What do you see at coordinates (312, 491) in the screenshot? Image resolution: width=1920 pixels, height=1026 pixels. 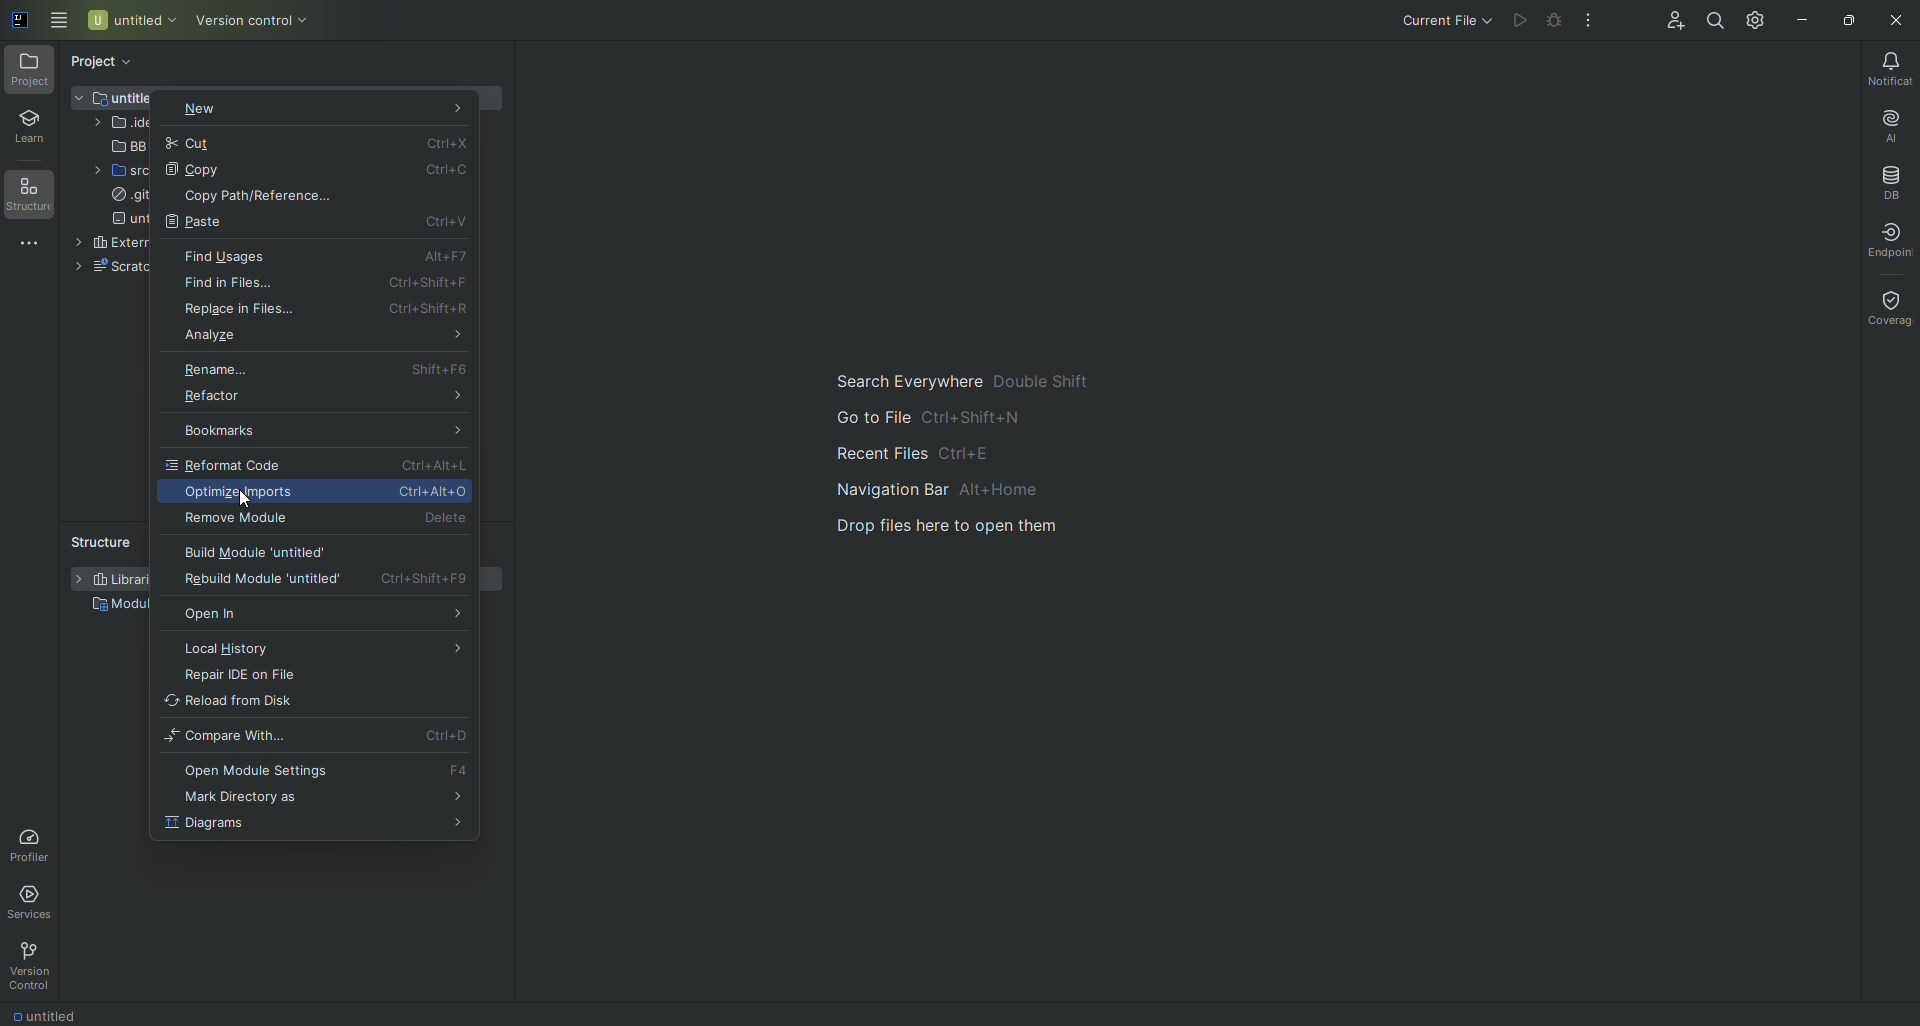 I see `Optimize Imports` at bounding box center [312, 491].